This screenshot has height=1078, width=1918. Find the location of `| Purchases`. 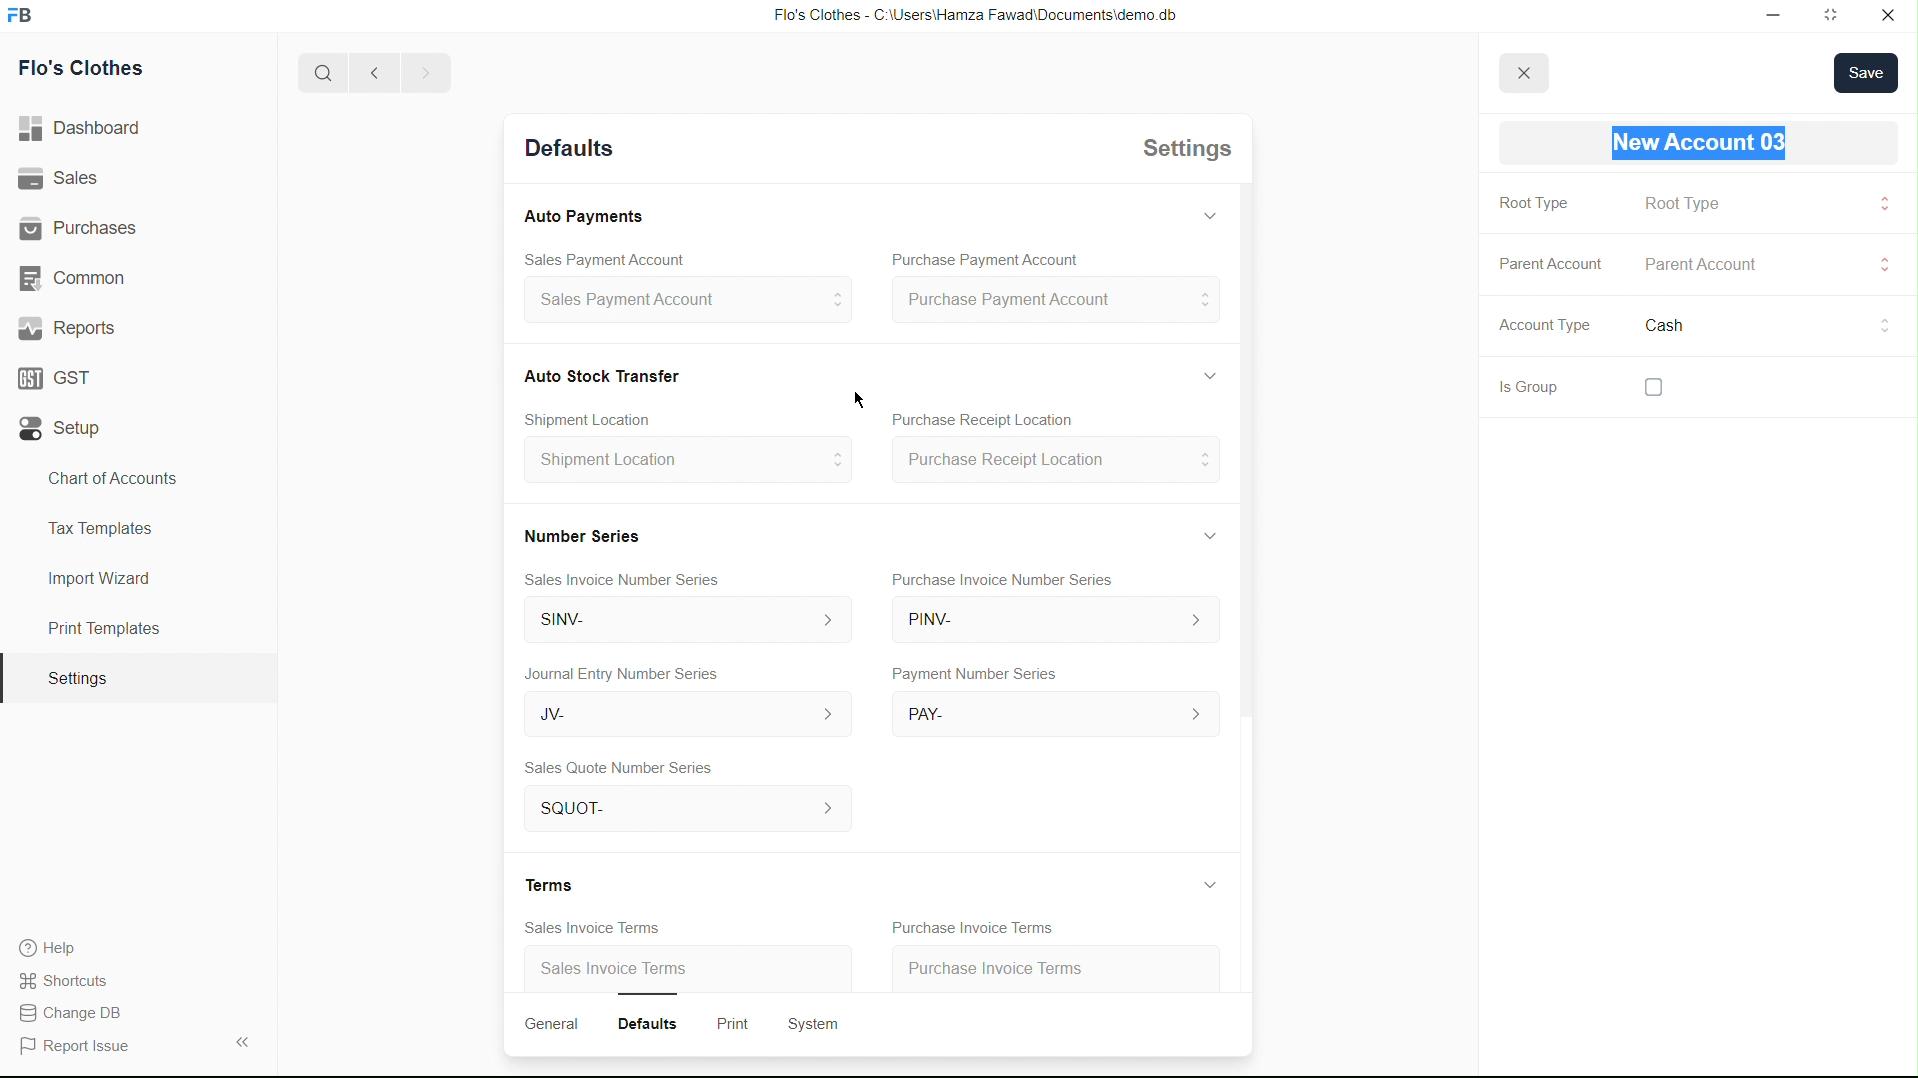

| Purchases is located at coordinates (87, 225).